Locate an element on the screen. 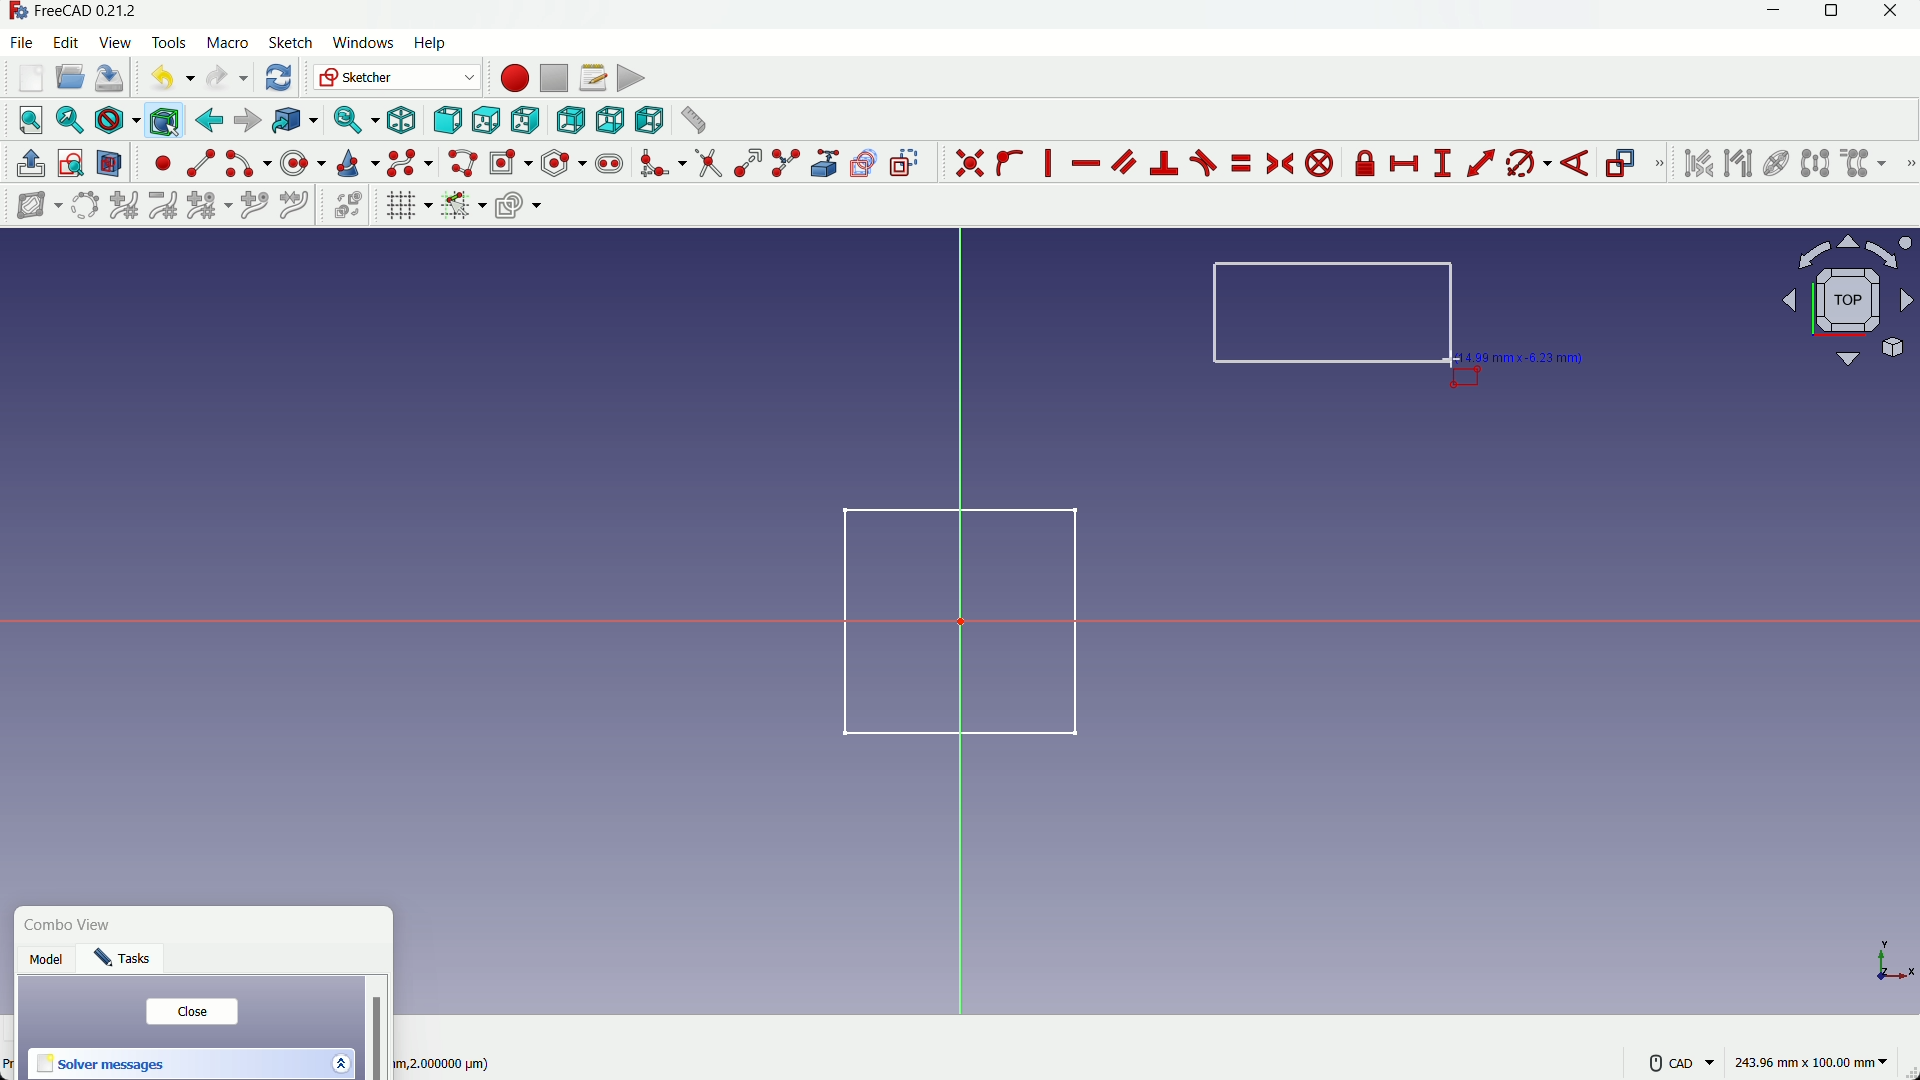  toggle construction geometry is located at coordinates (906, 162).